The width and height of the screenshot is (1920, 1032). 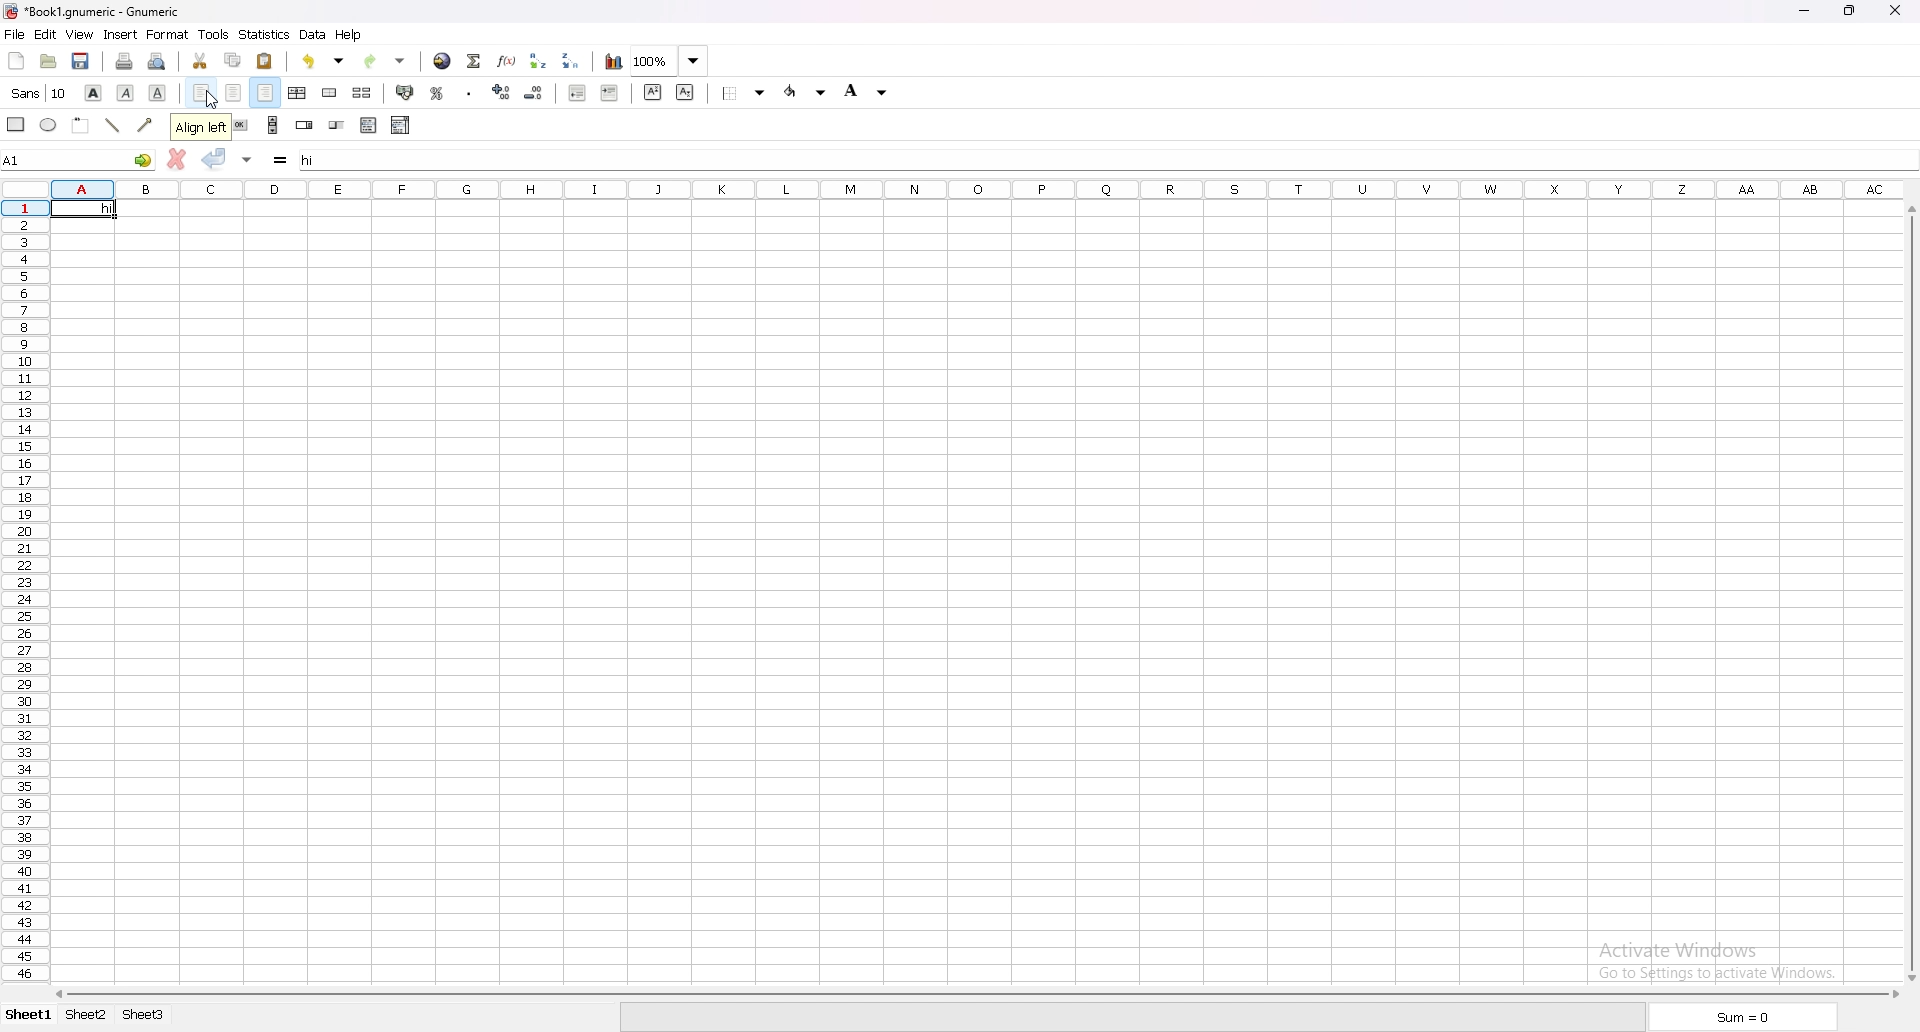 I want to click on line, so click(x=113, y=125).